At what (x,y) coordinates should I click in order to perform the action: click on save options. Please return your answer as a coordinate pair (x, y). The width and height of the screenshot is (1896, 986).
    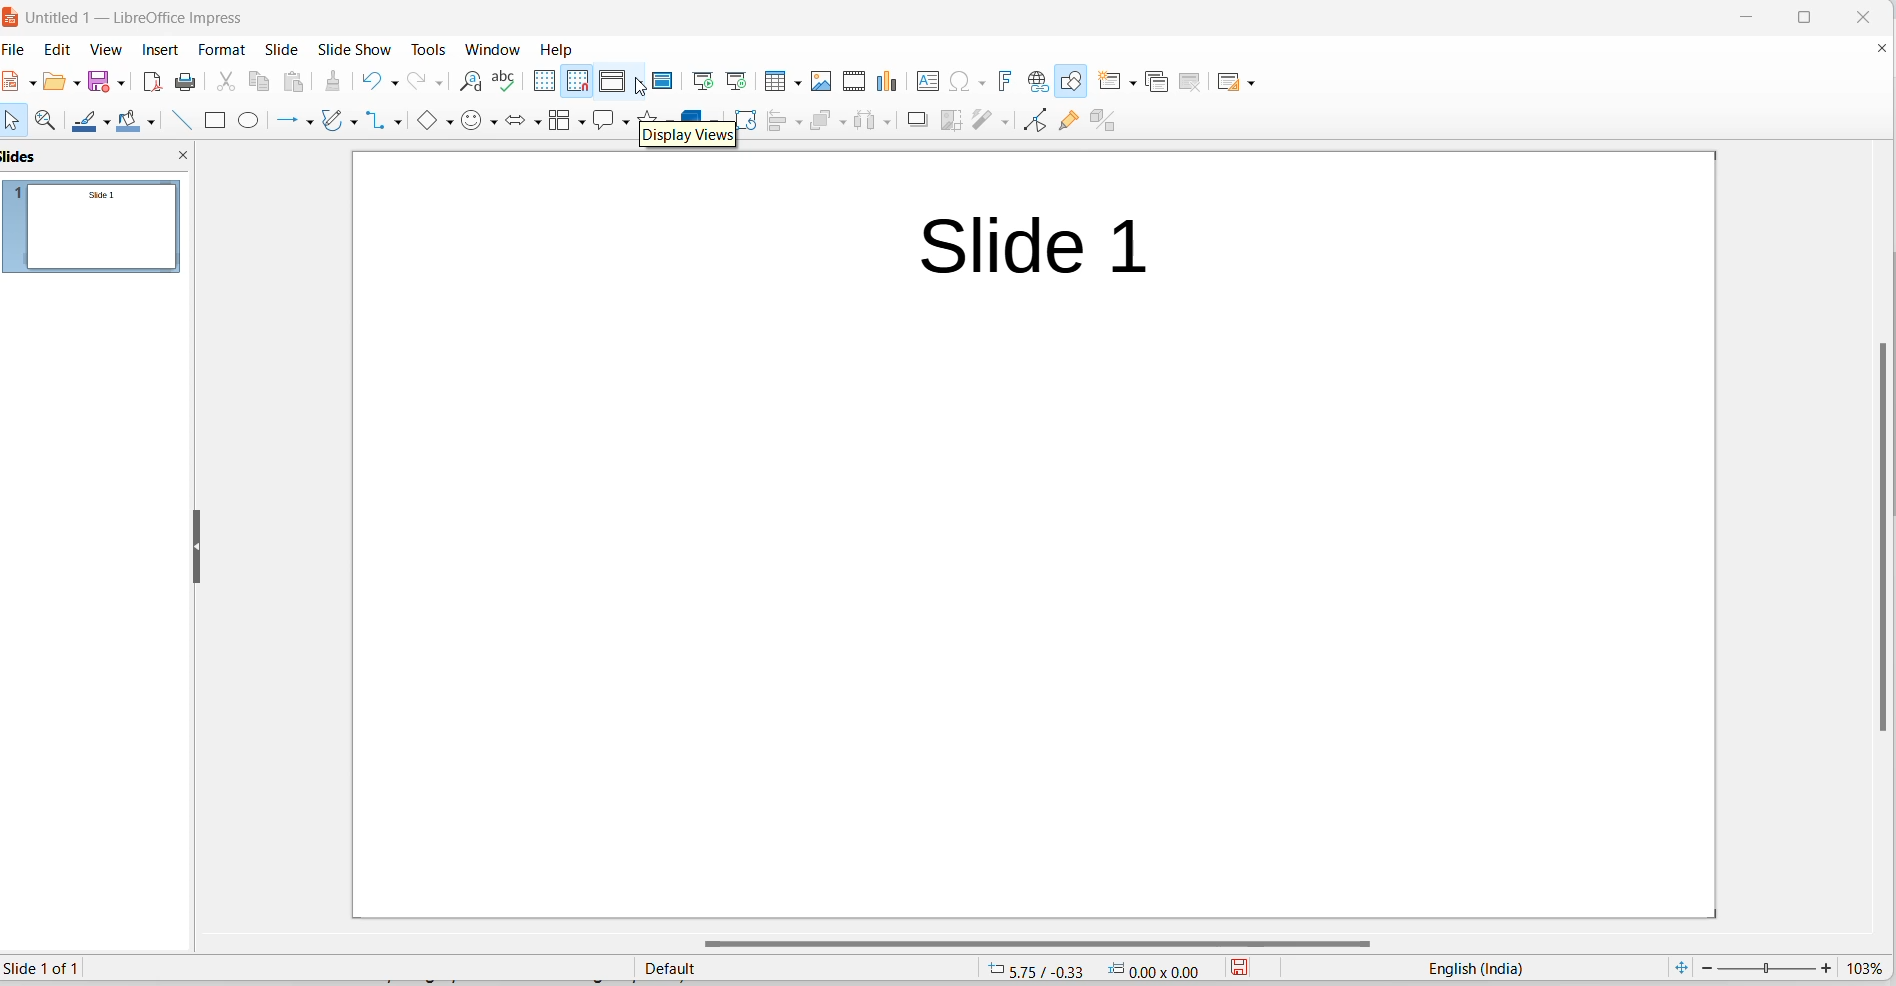
    Looking at the image, I should click on (120, 81).